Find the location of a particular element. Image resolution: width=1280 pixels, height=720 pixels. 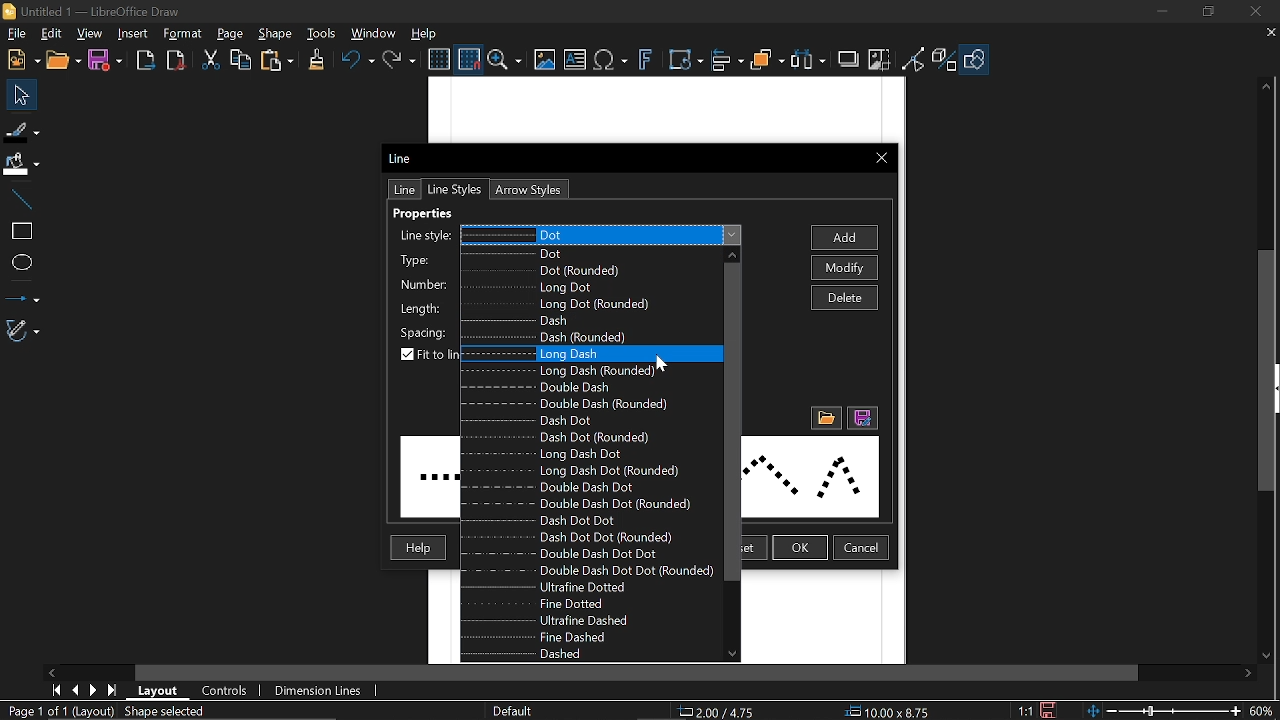

Edit is located at coordinates (53, 34).